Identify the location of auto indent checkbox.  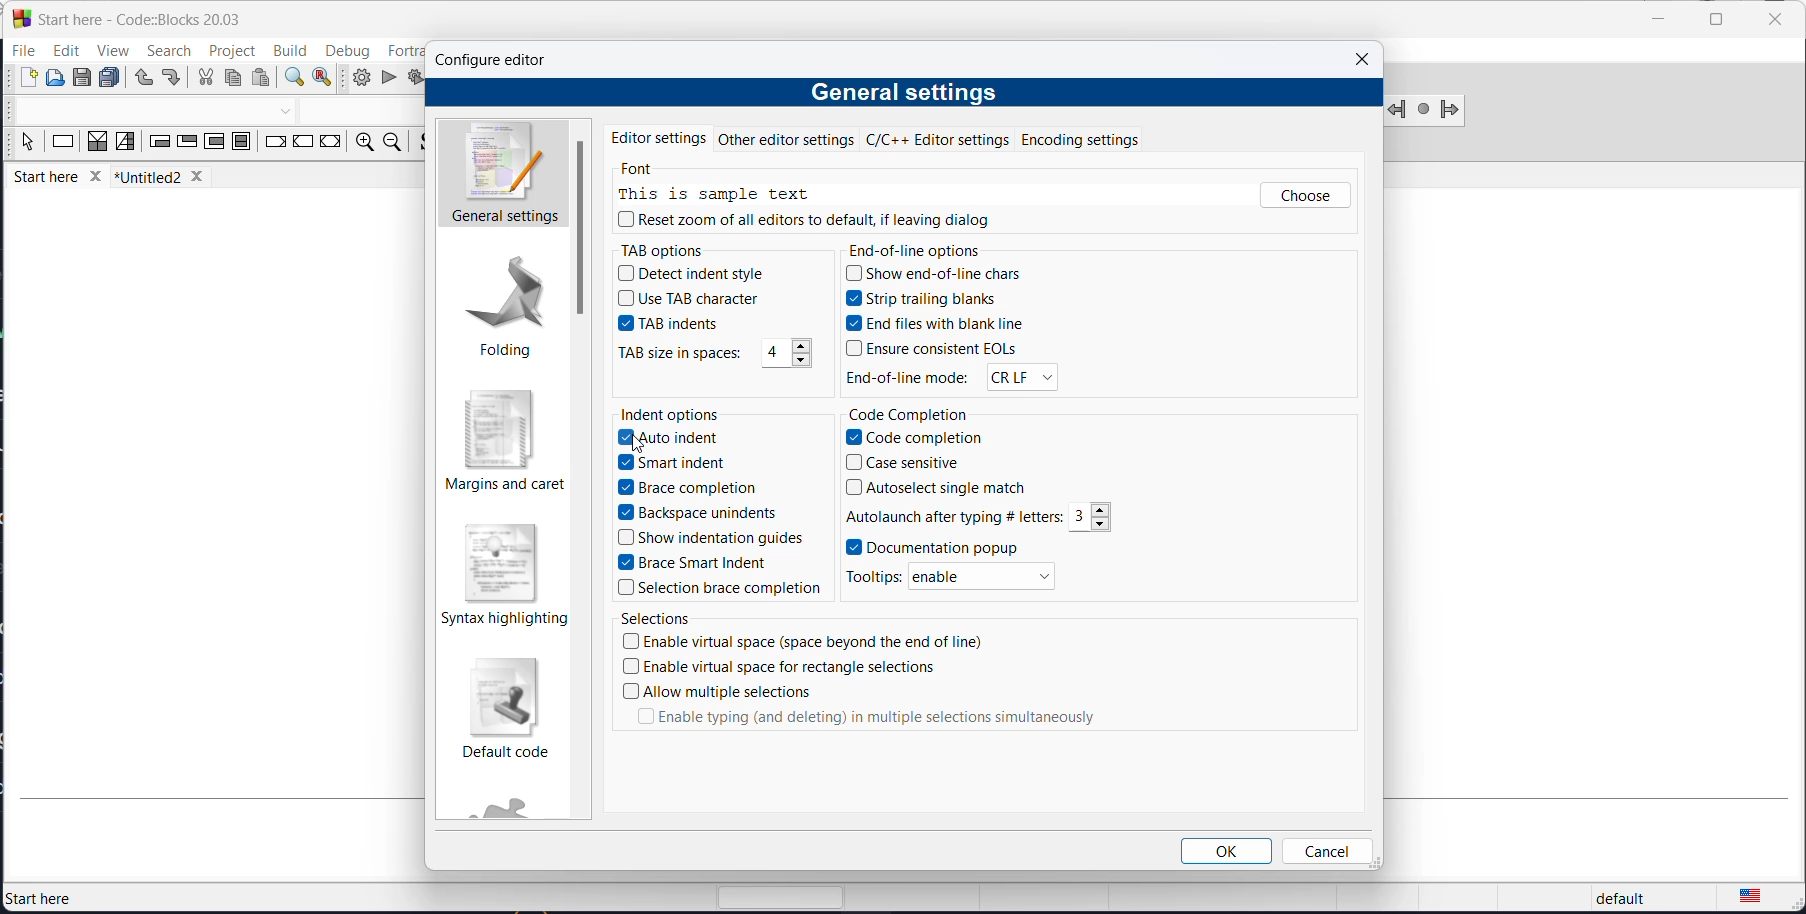
(674, 439).